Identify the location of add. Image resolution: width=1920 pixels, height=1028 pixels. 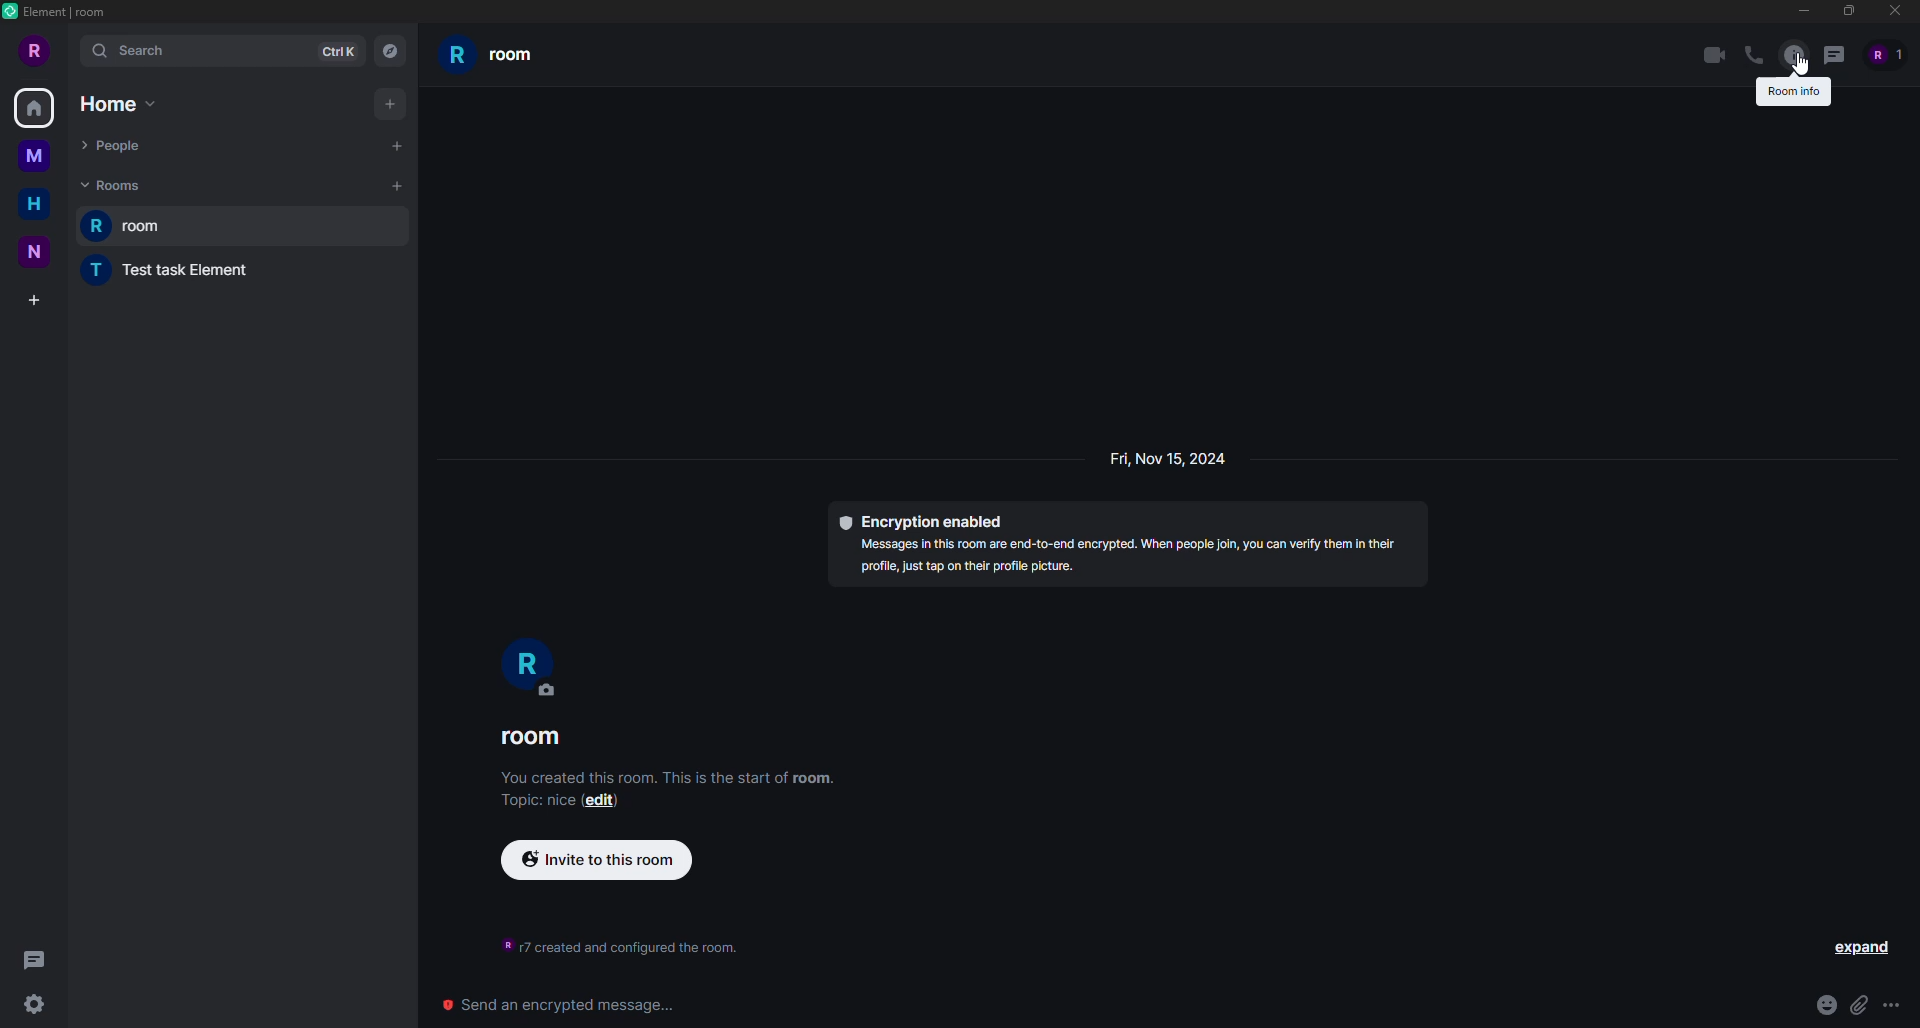
(398, 186).